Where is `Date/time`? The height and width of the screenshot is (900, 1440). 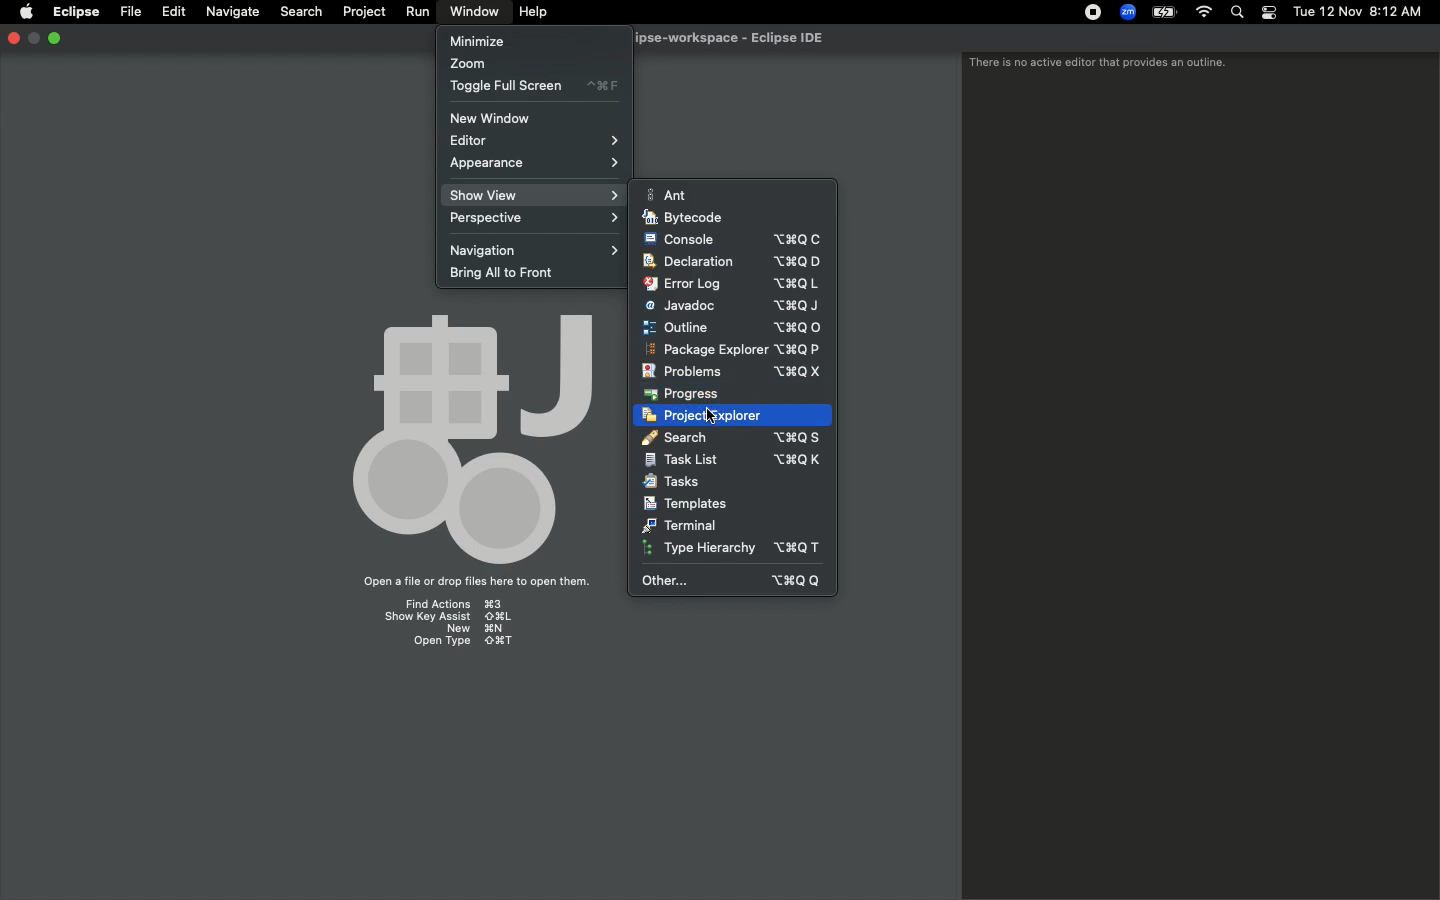 Date/time is located at coordinates (1357, 11).